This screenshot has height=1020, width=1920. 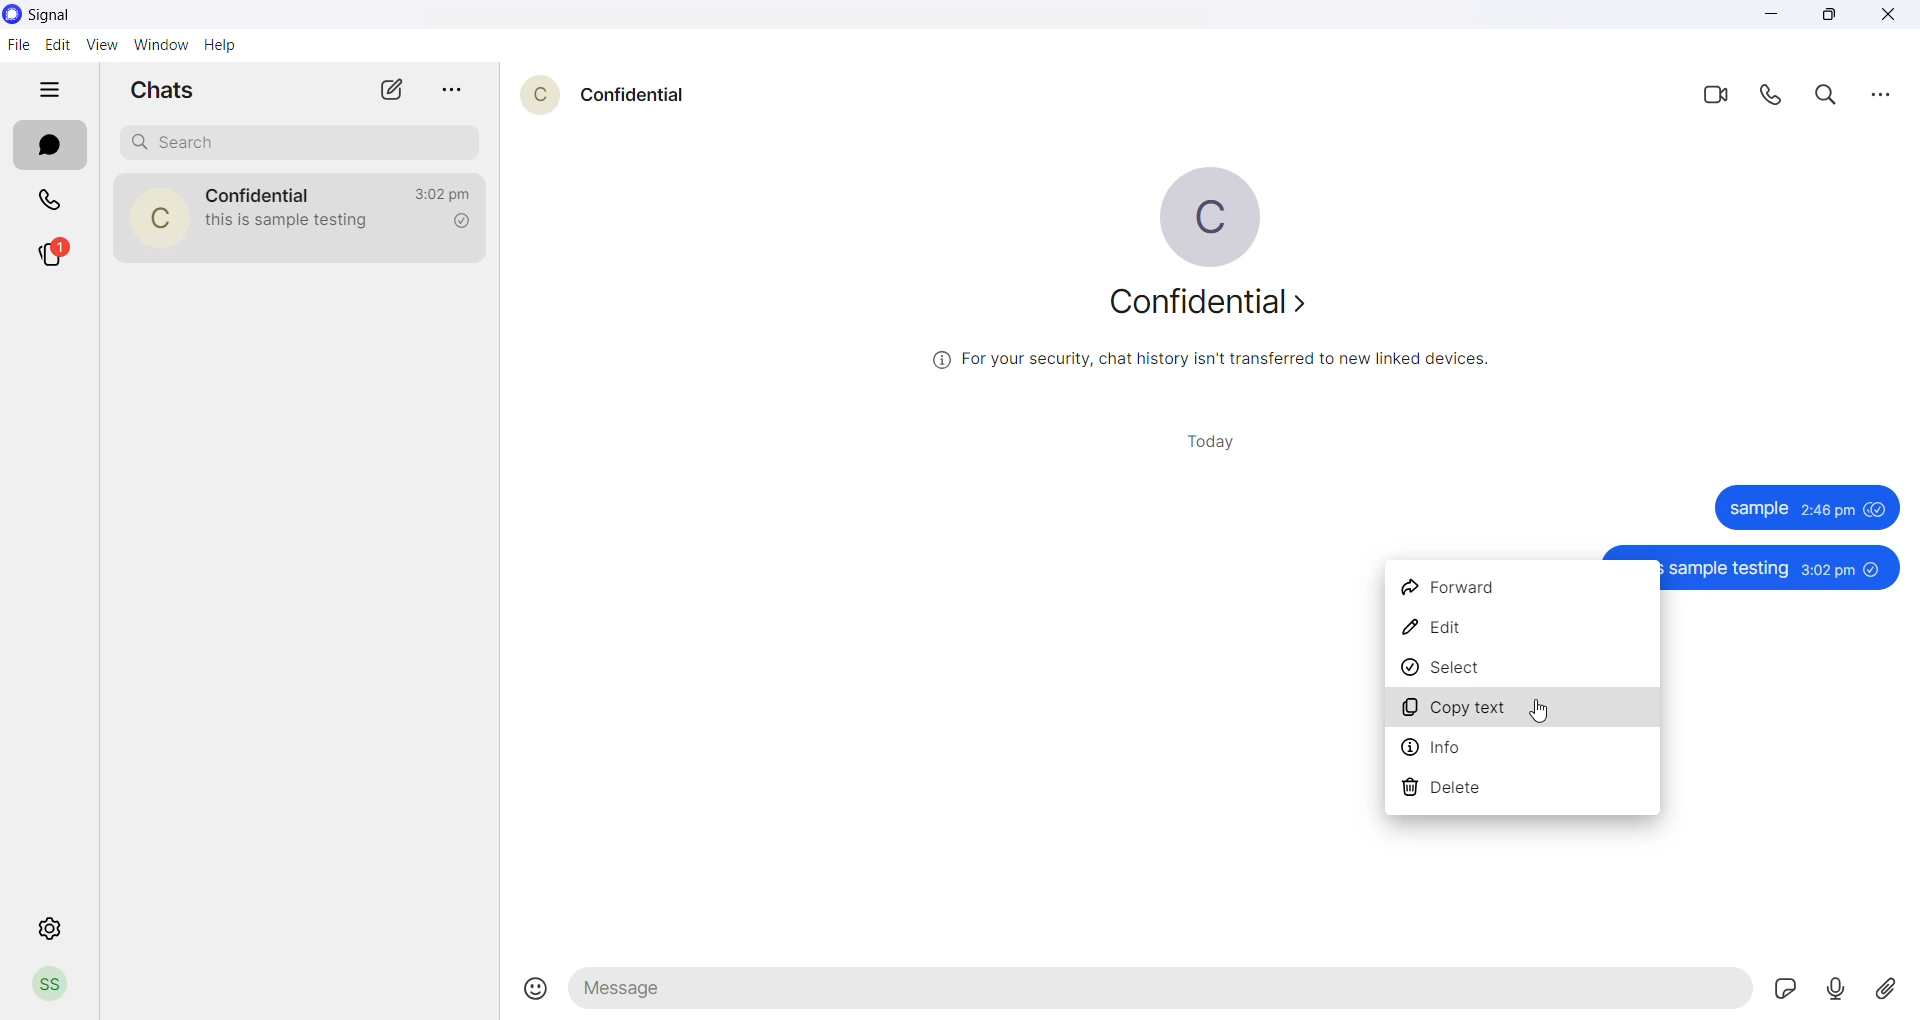 What do you see at coordinates (1771, 16) in the screenshot?
I see `minimize` at bounding box center [1771, 16].